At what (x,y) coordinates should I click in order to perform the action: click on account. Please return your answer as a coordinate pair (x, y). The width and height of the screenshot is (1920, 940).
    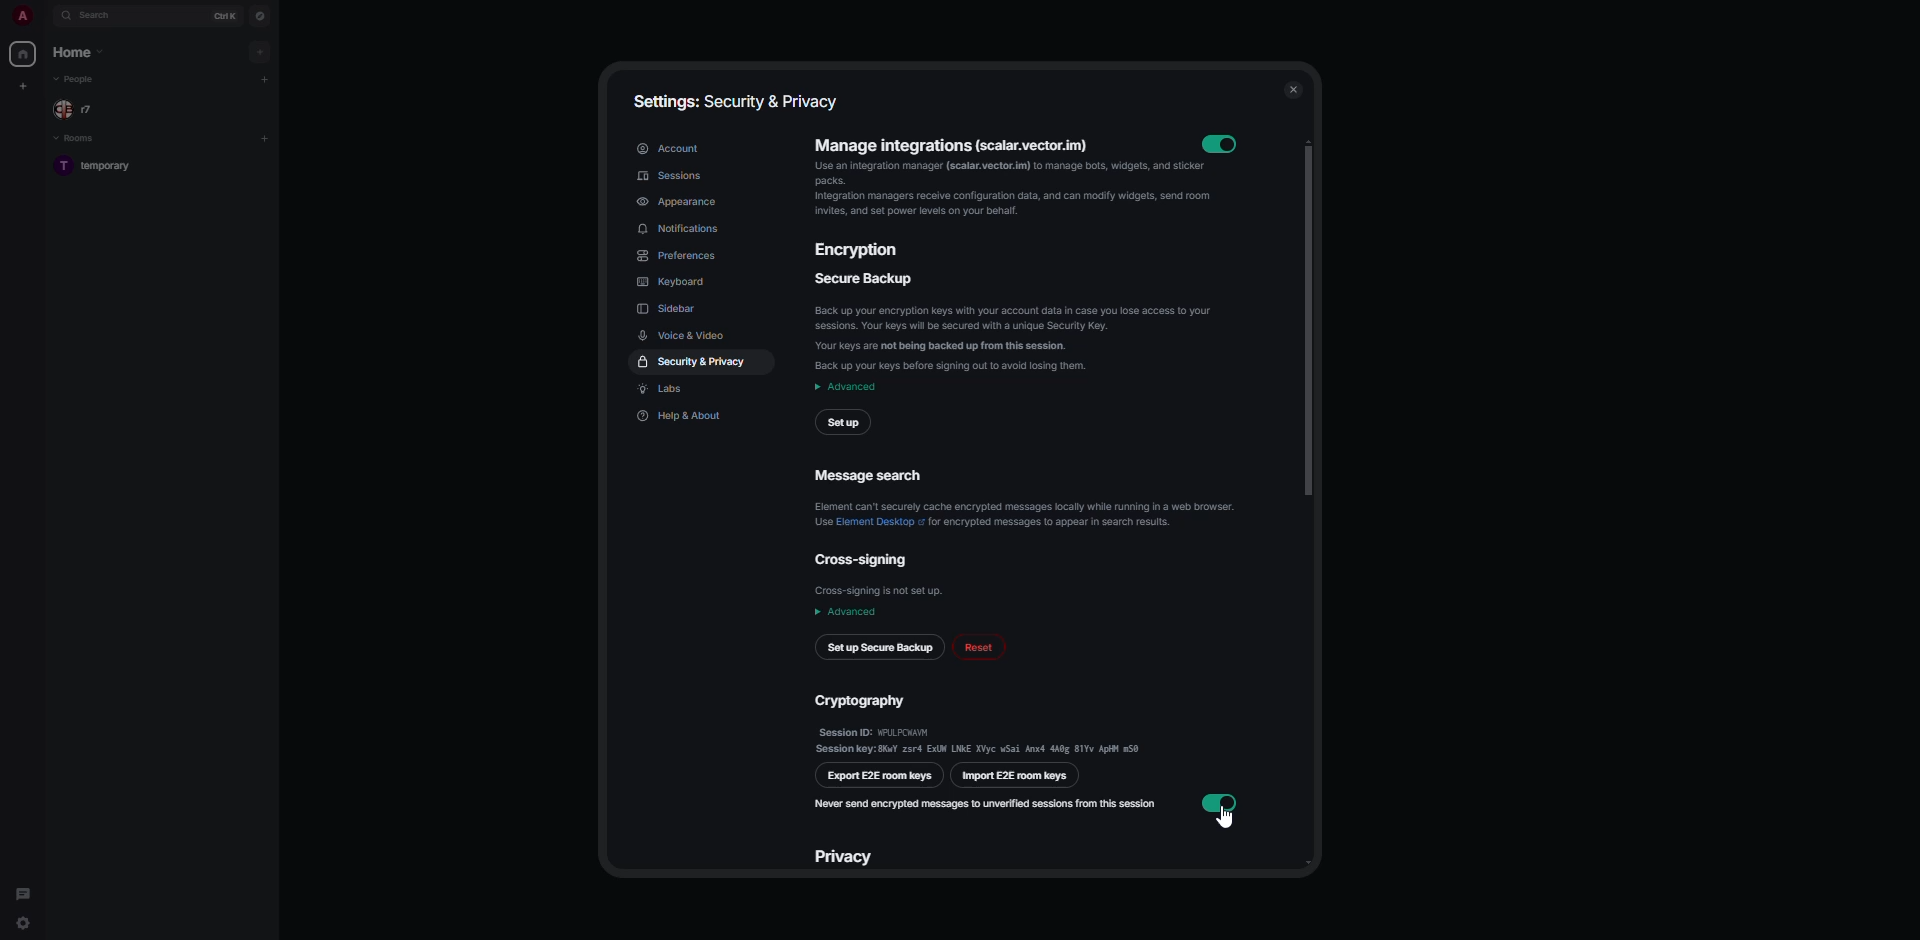
    Looking at the image, I should click on (669, 149).